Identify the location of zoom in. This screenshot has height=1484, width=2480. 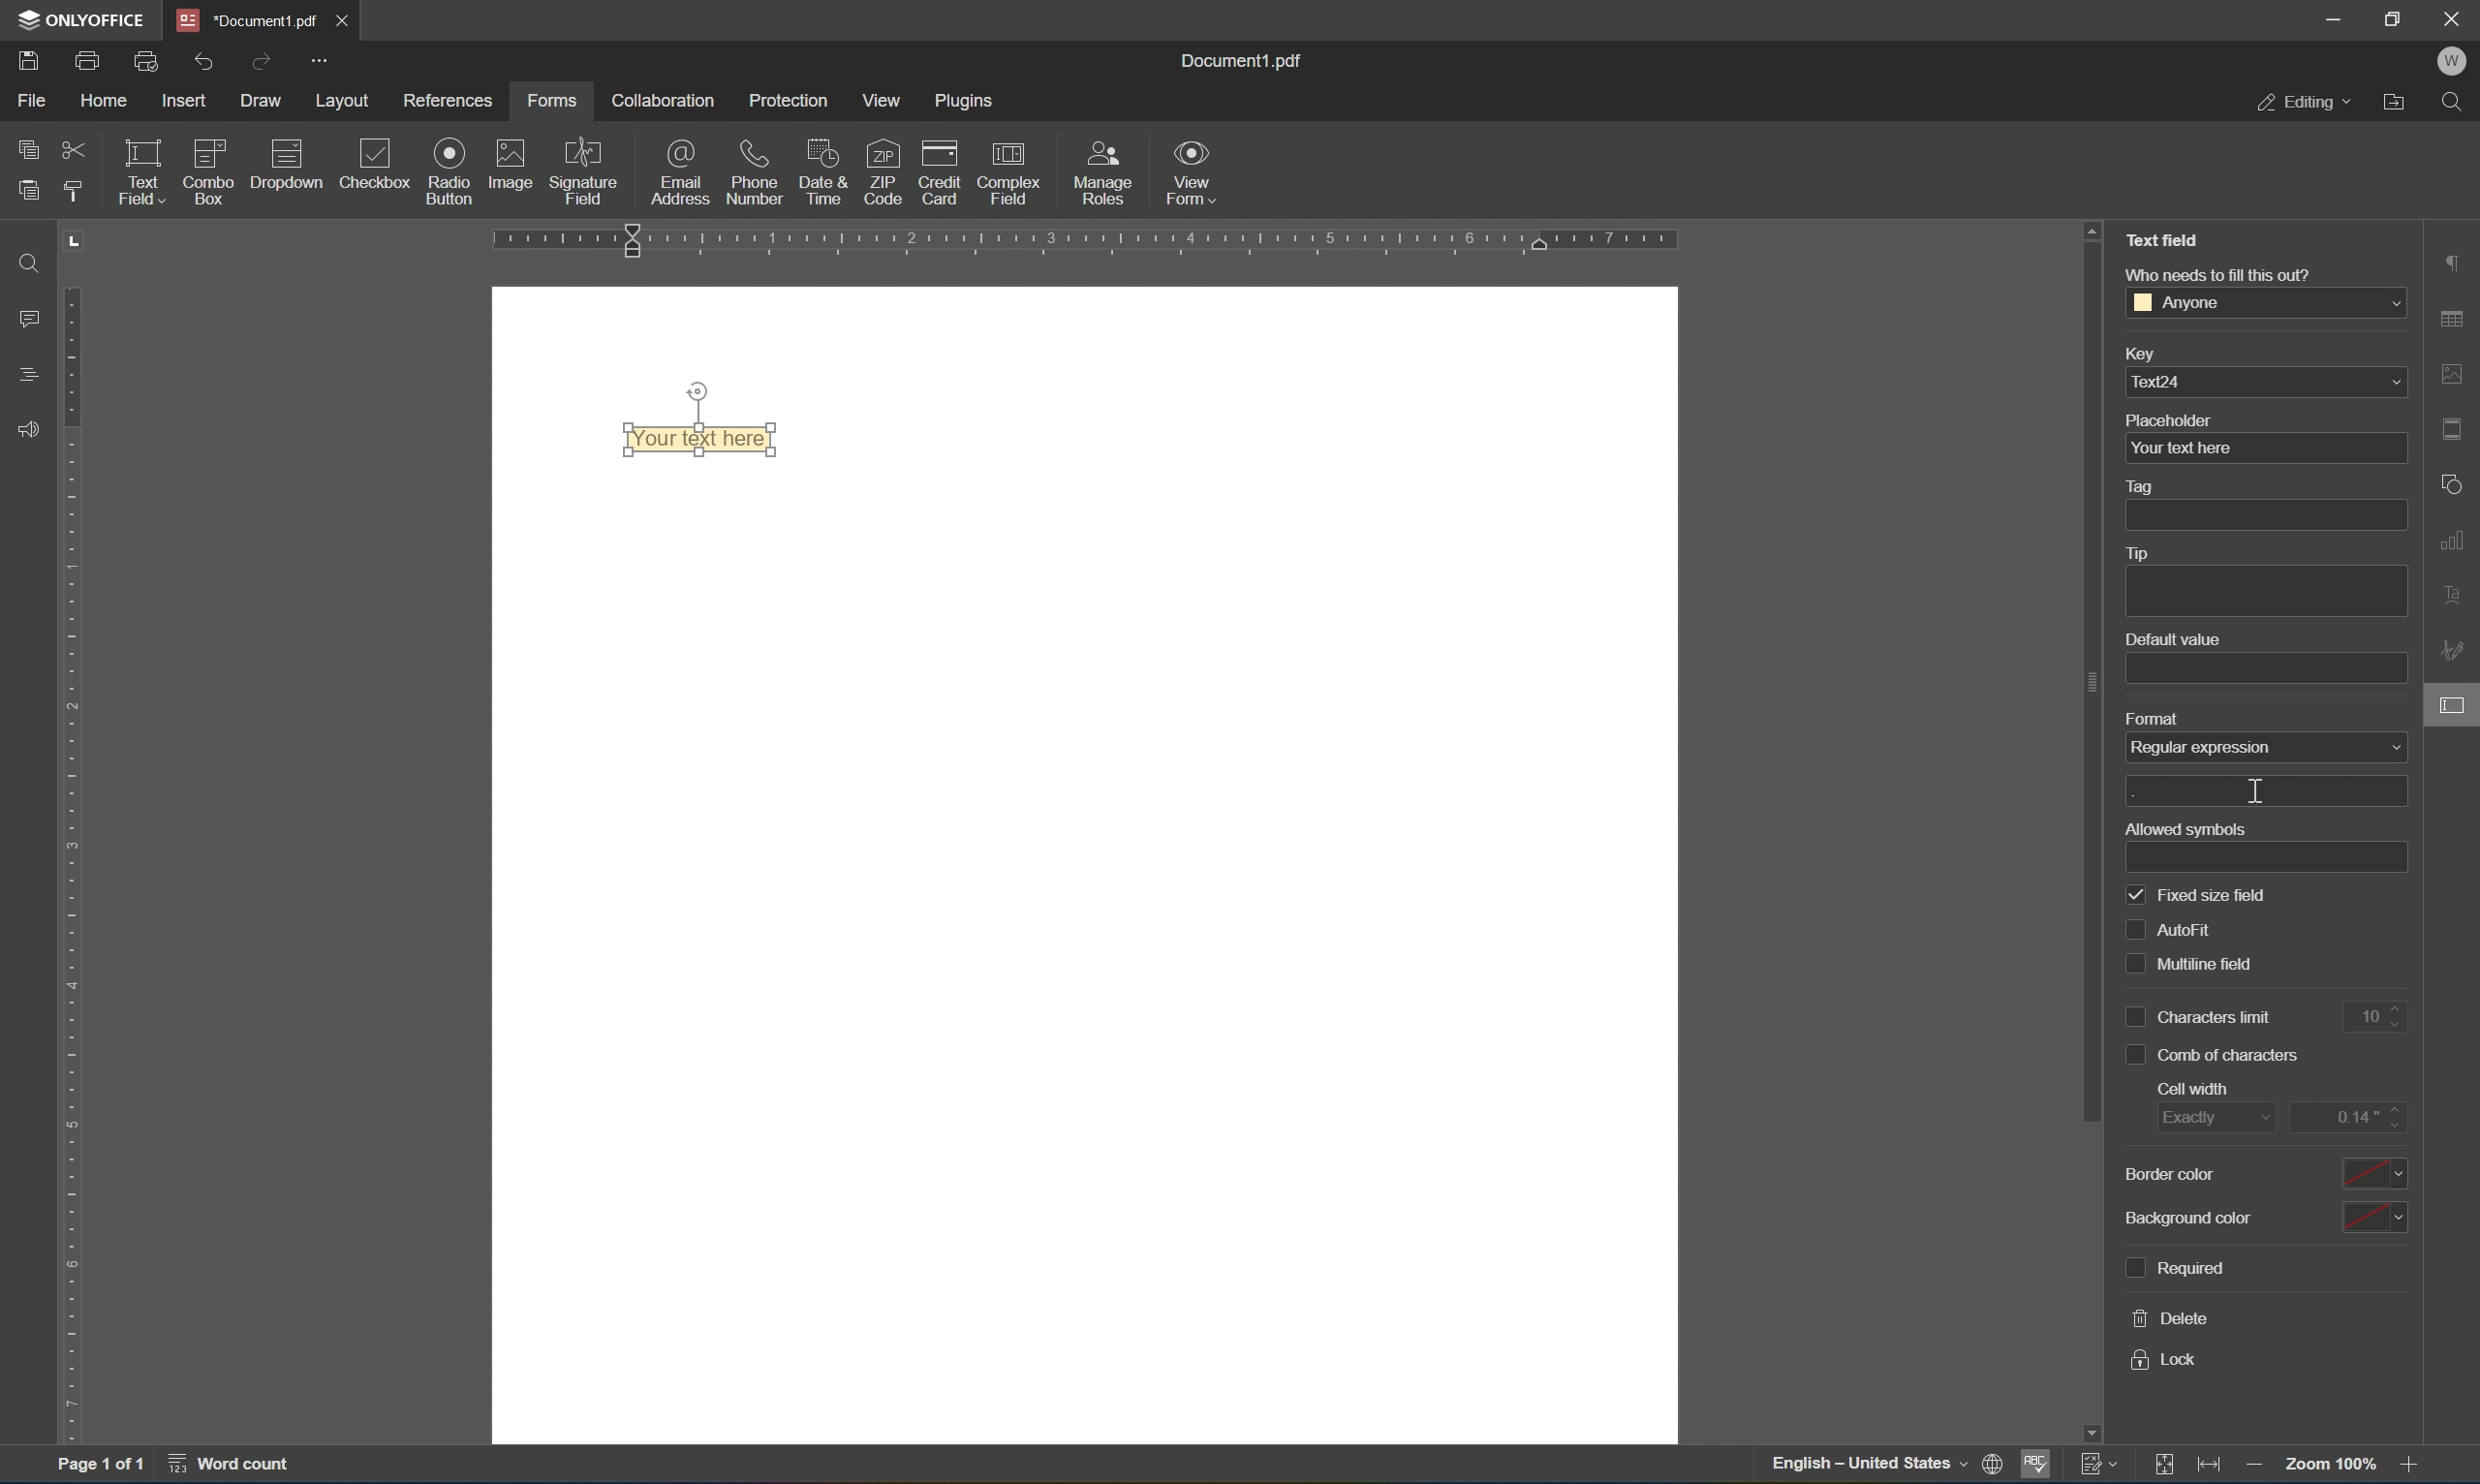
(2416, 1466).